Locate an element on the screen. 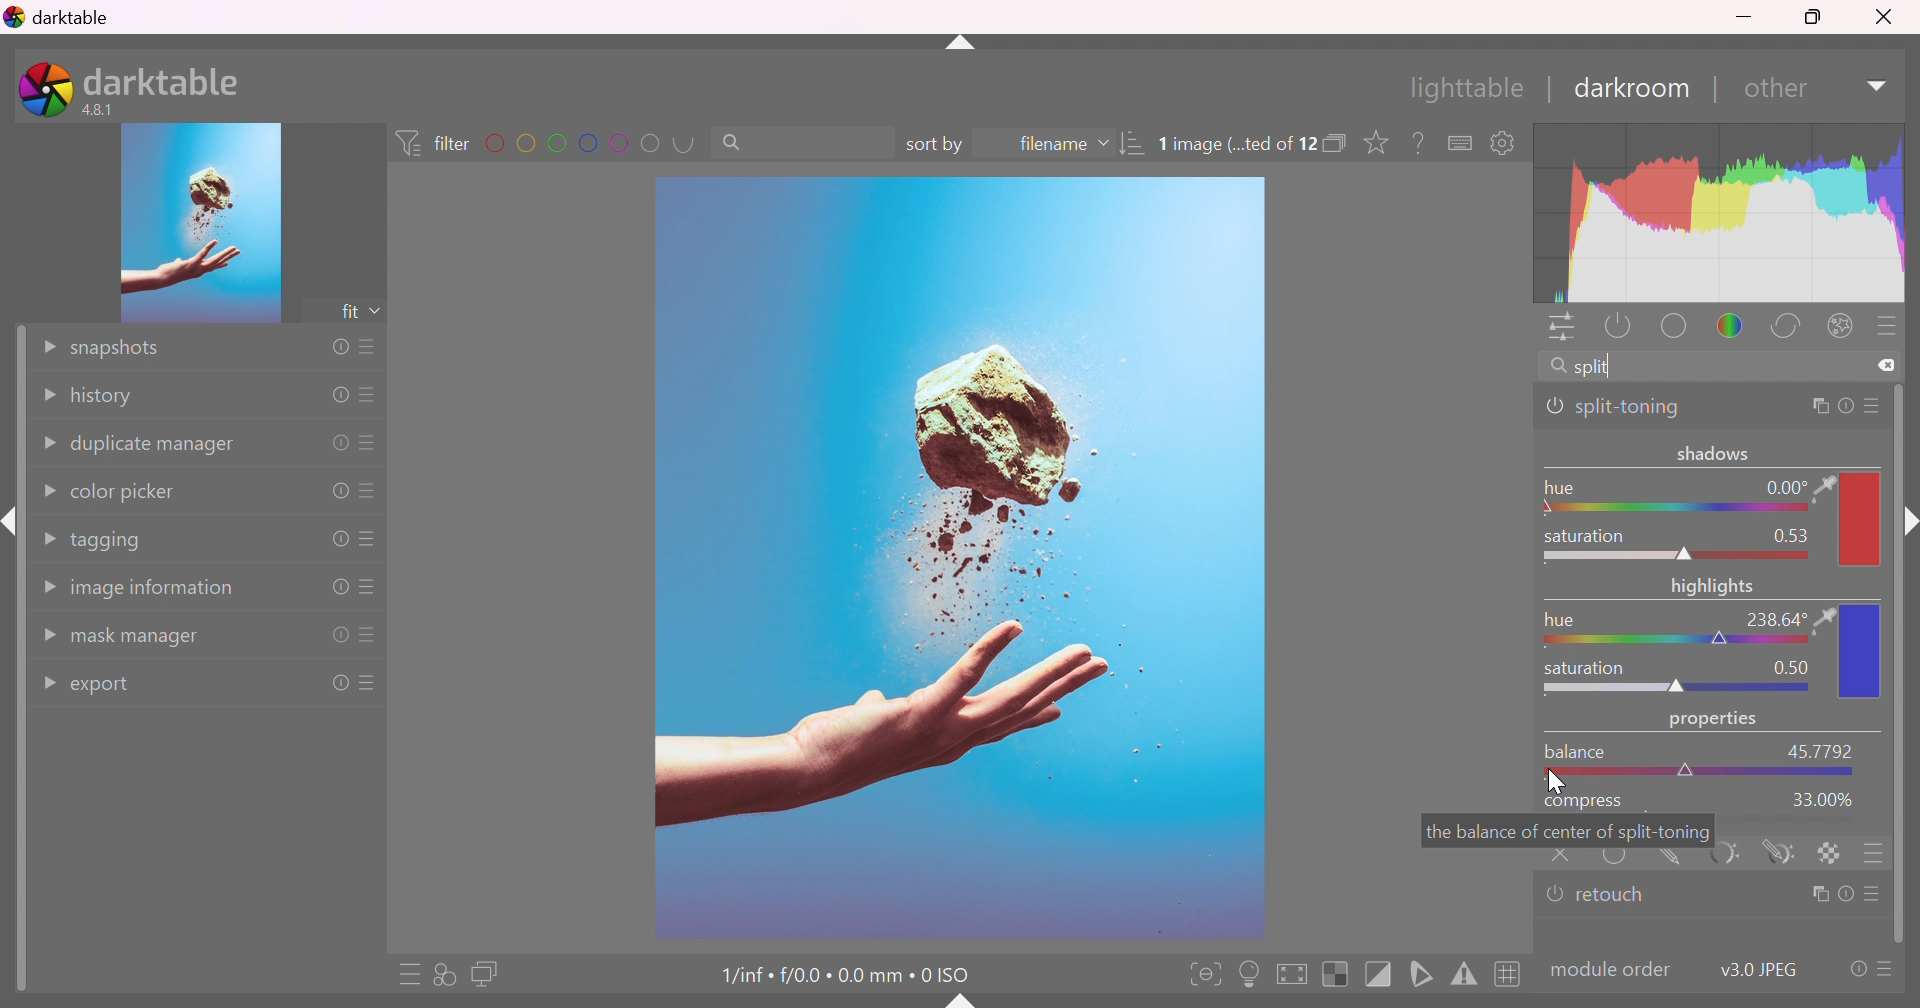  presets is located at coordinates (1886, 970).